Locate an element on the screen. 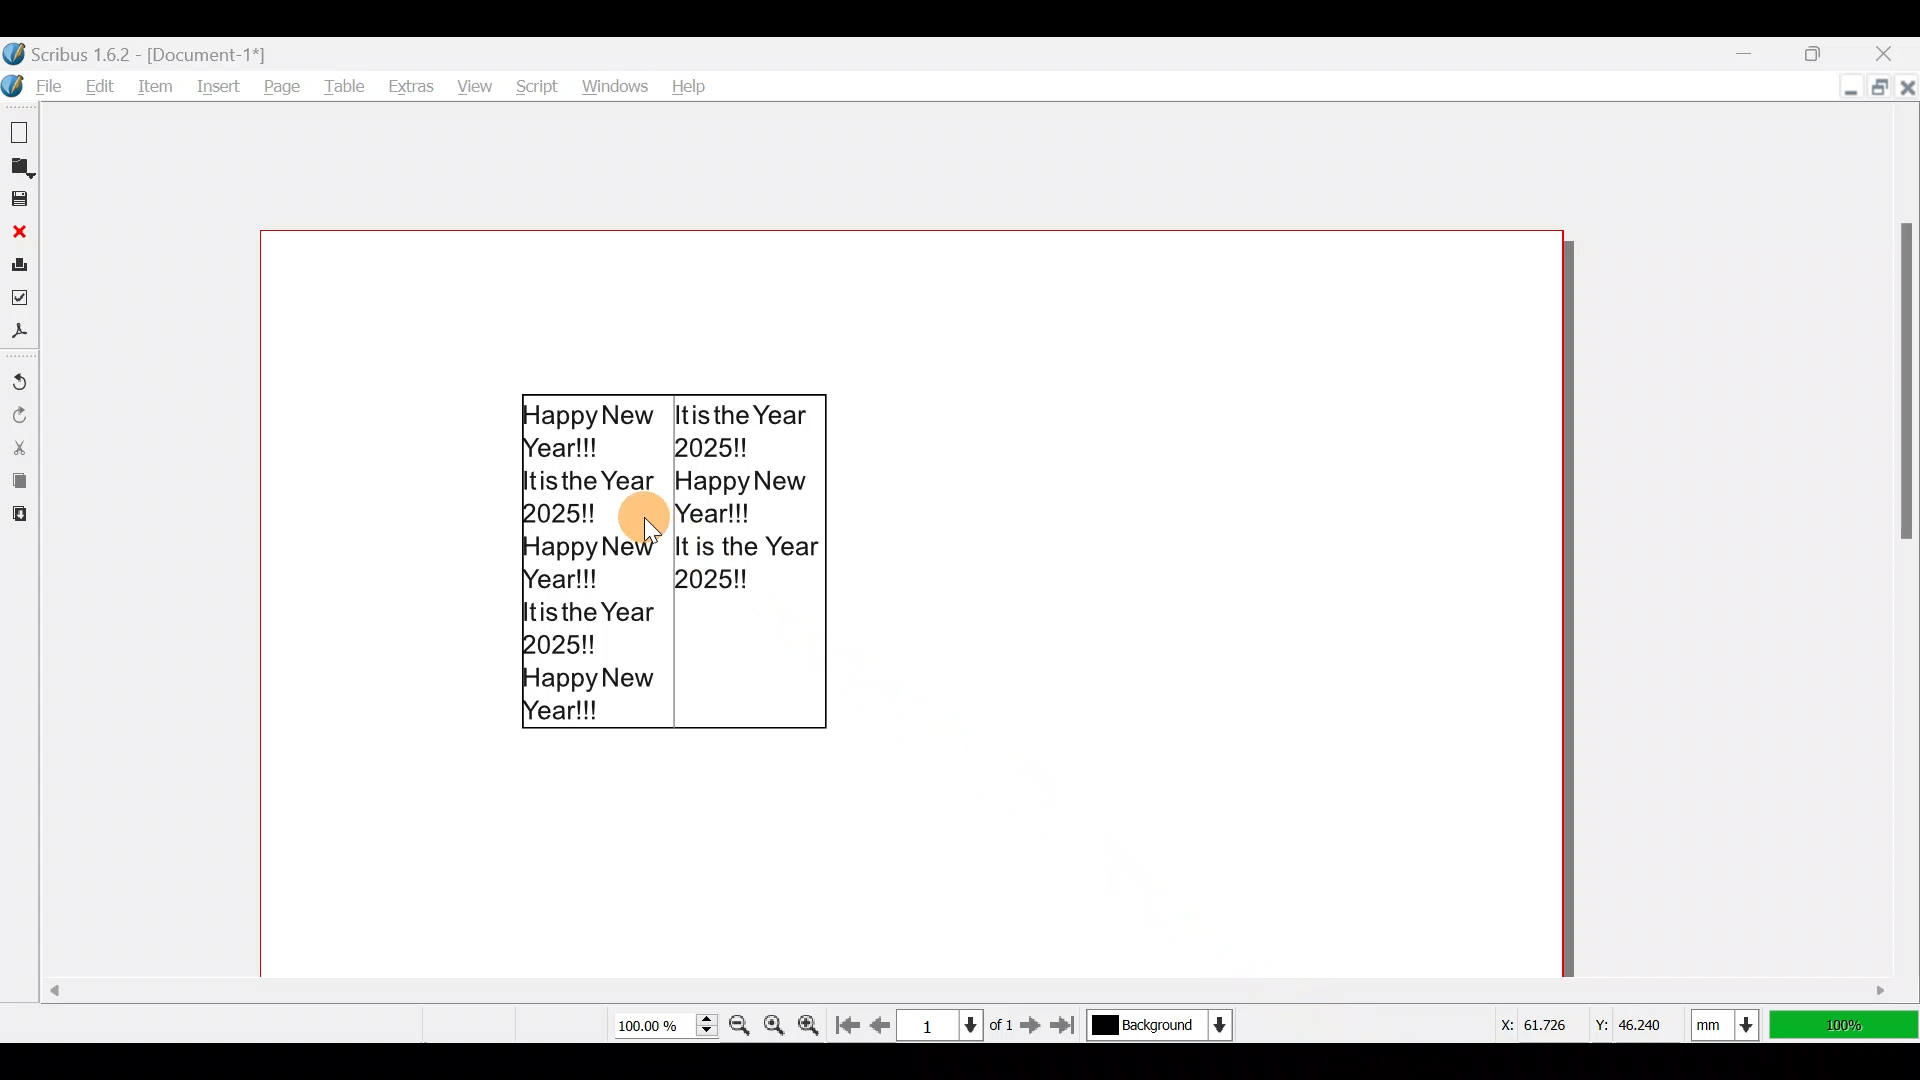 The height and width of the screenshot is (1080, 1920). Go to previous page is located at coordinates (881, 1021).